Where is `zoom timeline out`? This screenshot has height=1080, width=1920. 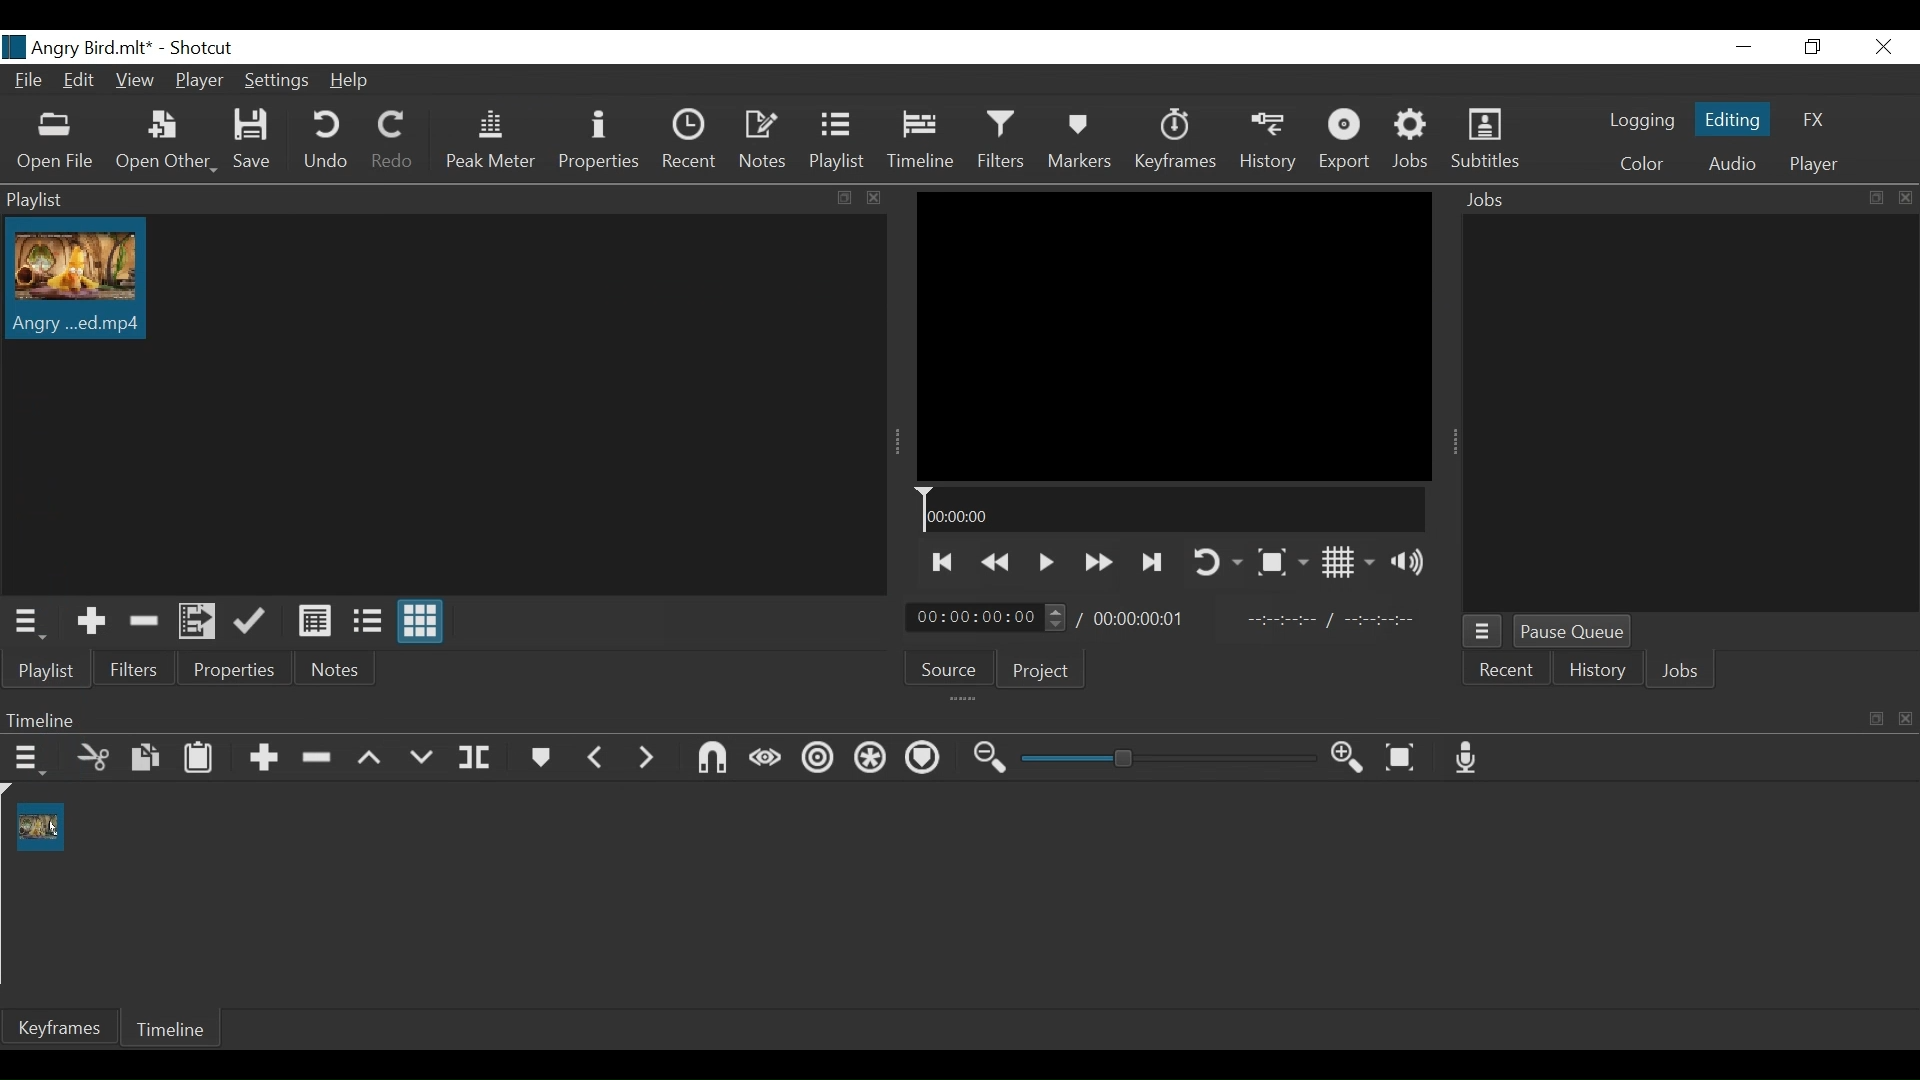
zoom timeline out is located at coordinates (1349, 758).